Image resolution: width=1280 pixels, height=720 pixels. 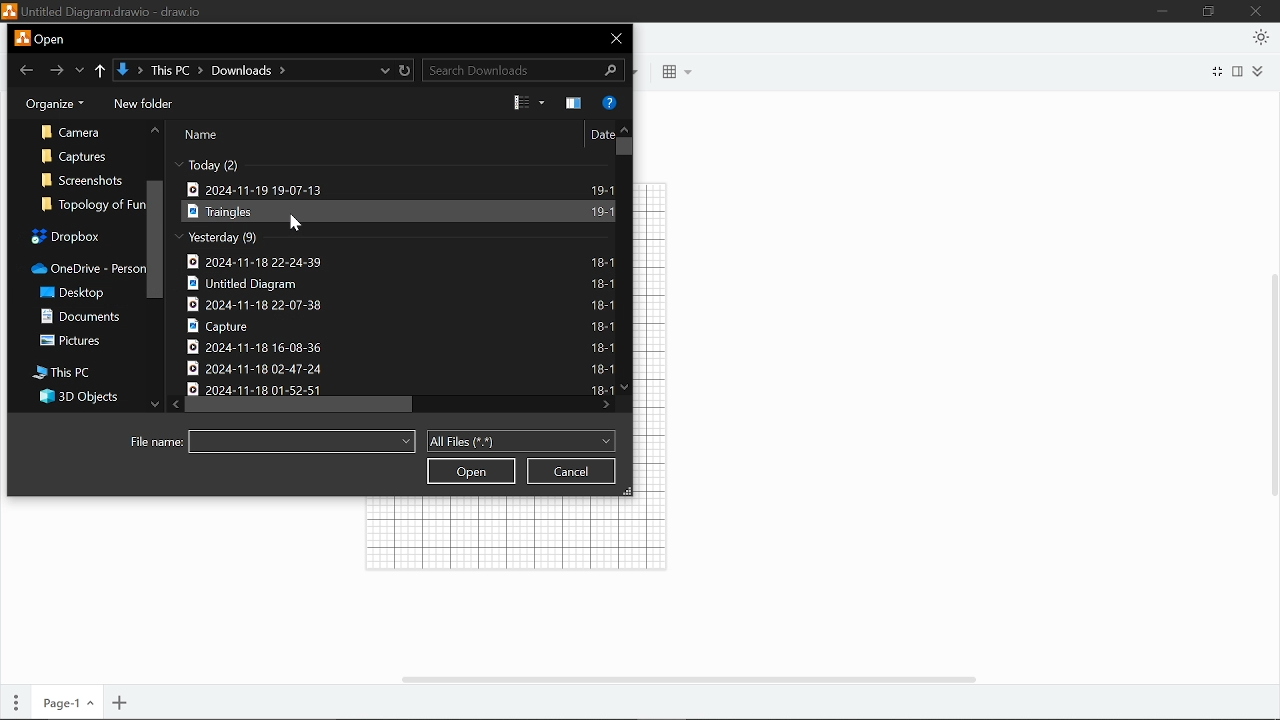 I want to click on 2024-11-18 22-24-39.     18-1, so click(x=399, y=263).